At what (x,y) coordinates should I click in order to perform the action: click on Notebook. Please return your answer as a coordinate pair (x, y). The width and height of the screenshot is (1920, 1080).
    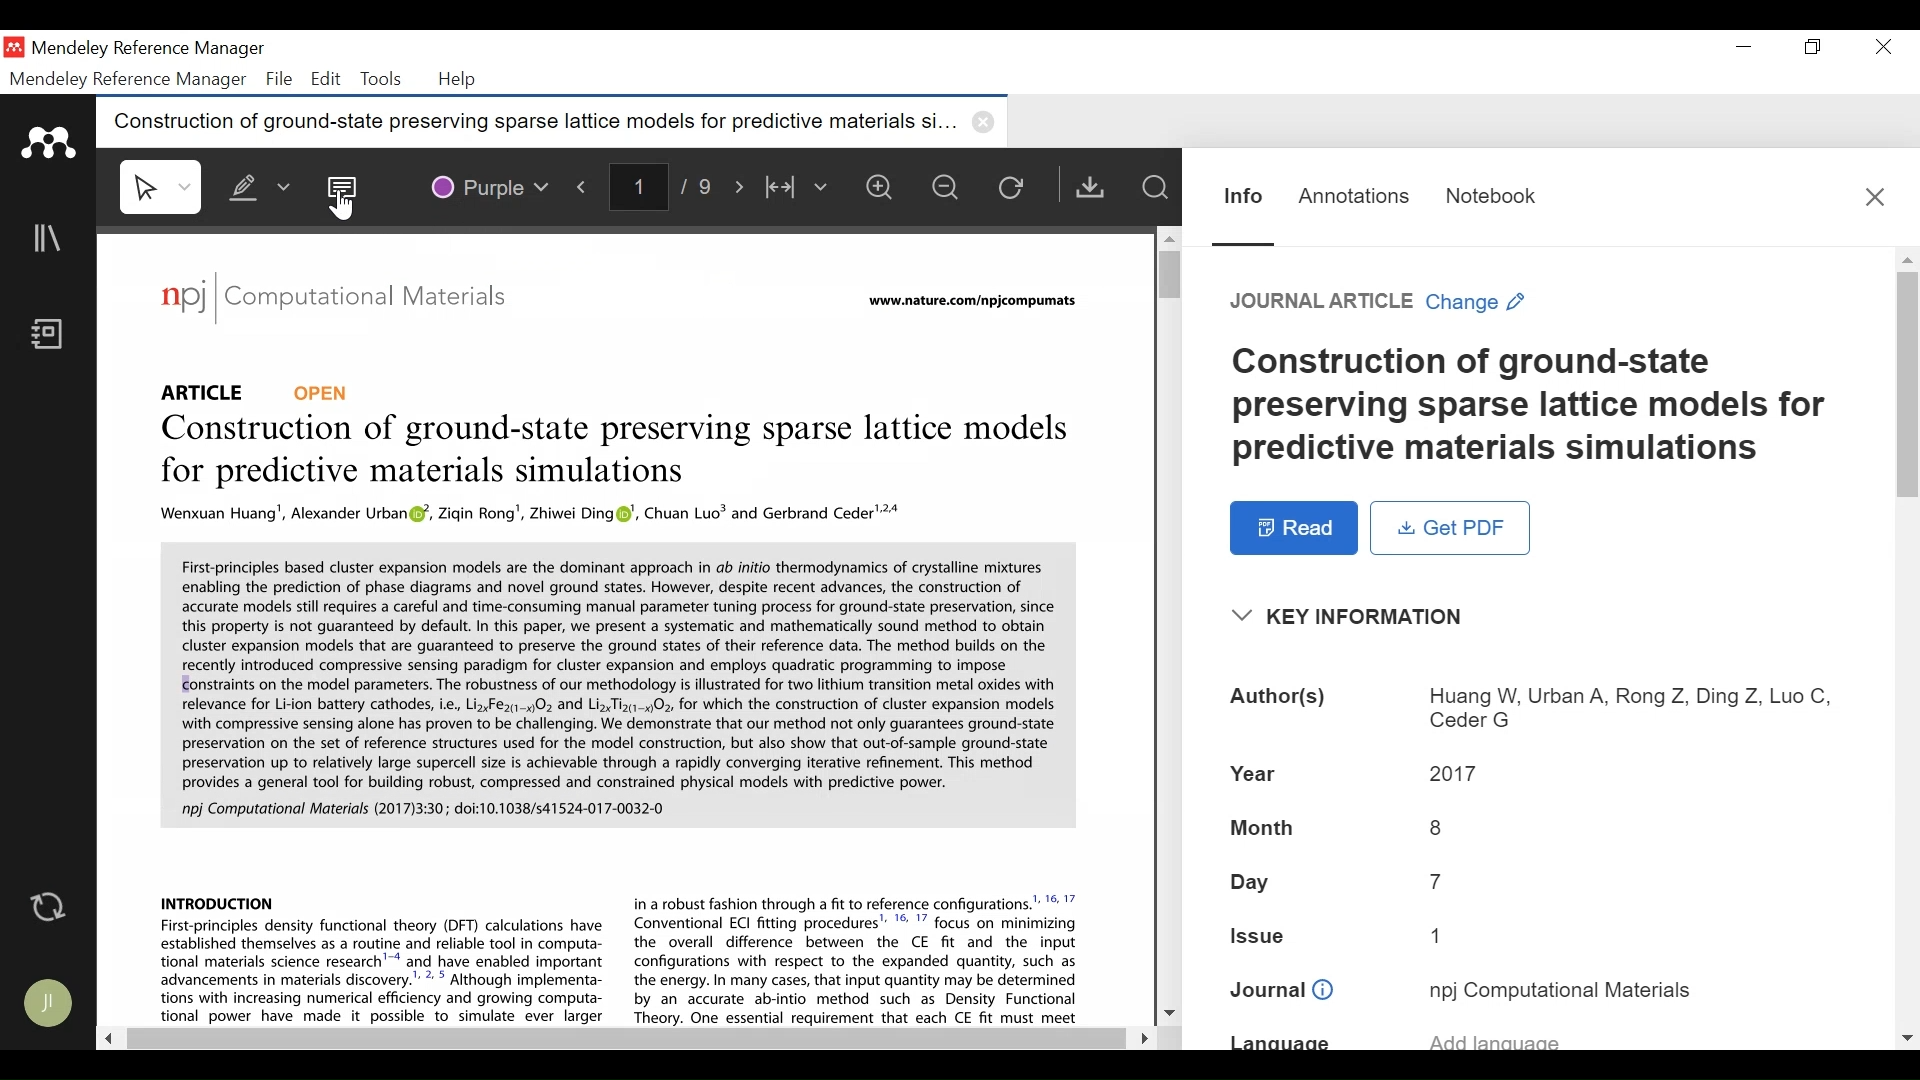
    Looking at the image, I should click on (51, 336).